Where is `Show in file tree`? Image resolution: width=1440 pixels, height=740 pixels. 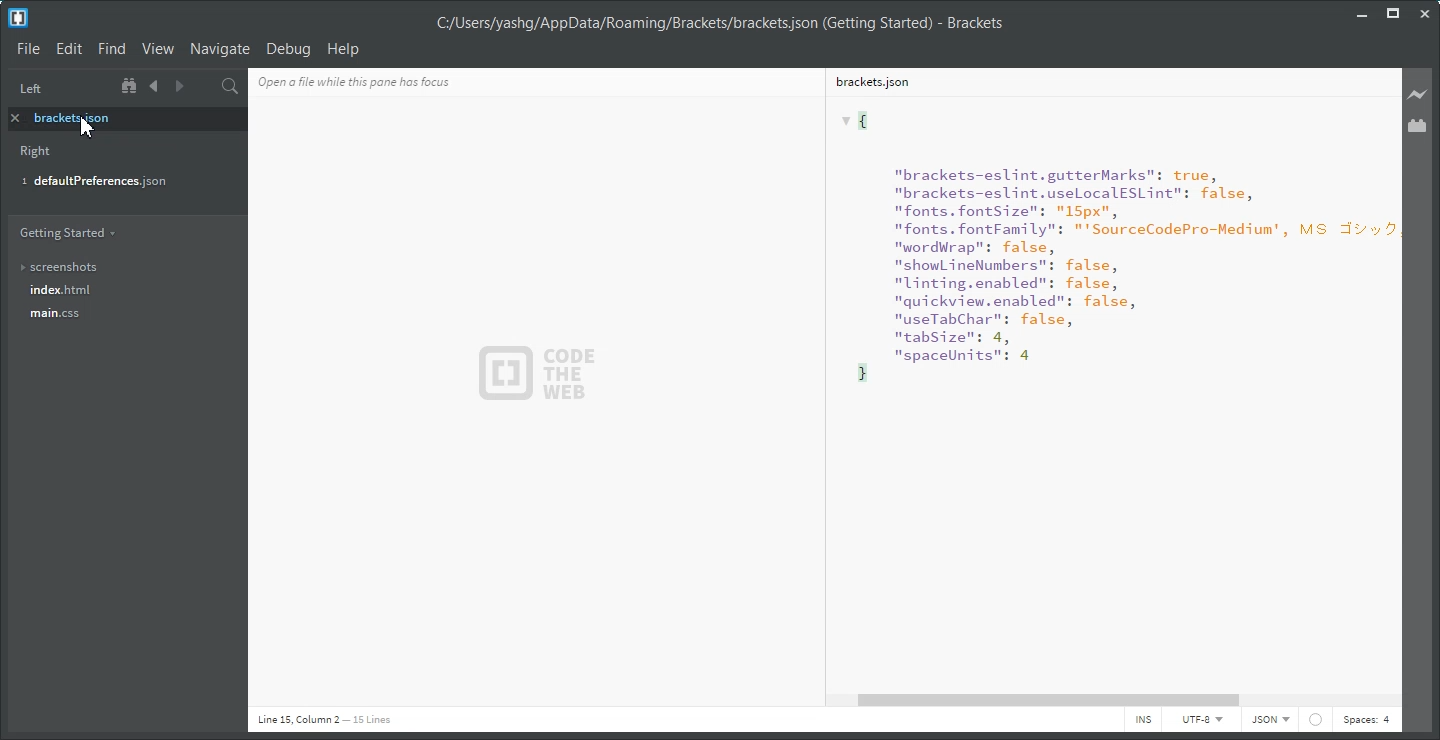 Show in file tree is located at coordinates (131, 86).